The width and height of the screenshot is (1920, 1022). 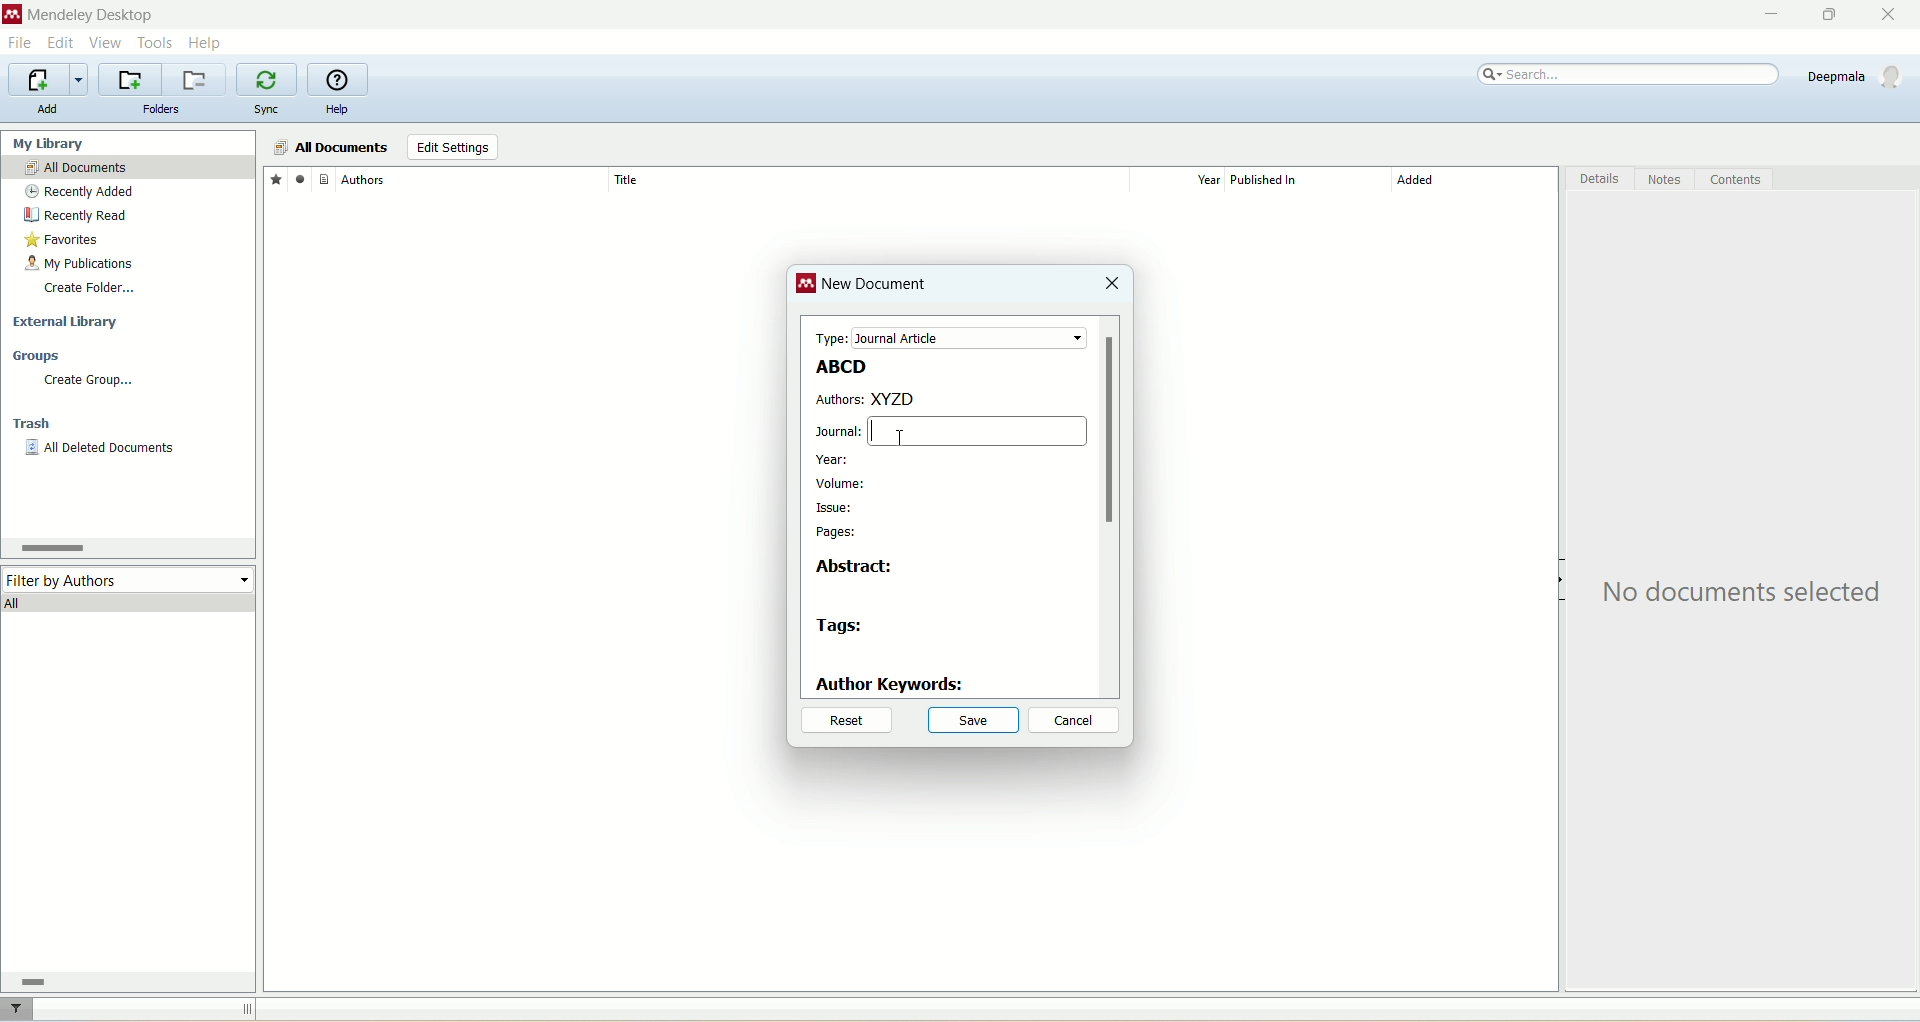 What do you see at coordinates (891, 685) in the screenshot?
I see `author keywords` at bounding box center [891, 685].